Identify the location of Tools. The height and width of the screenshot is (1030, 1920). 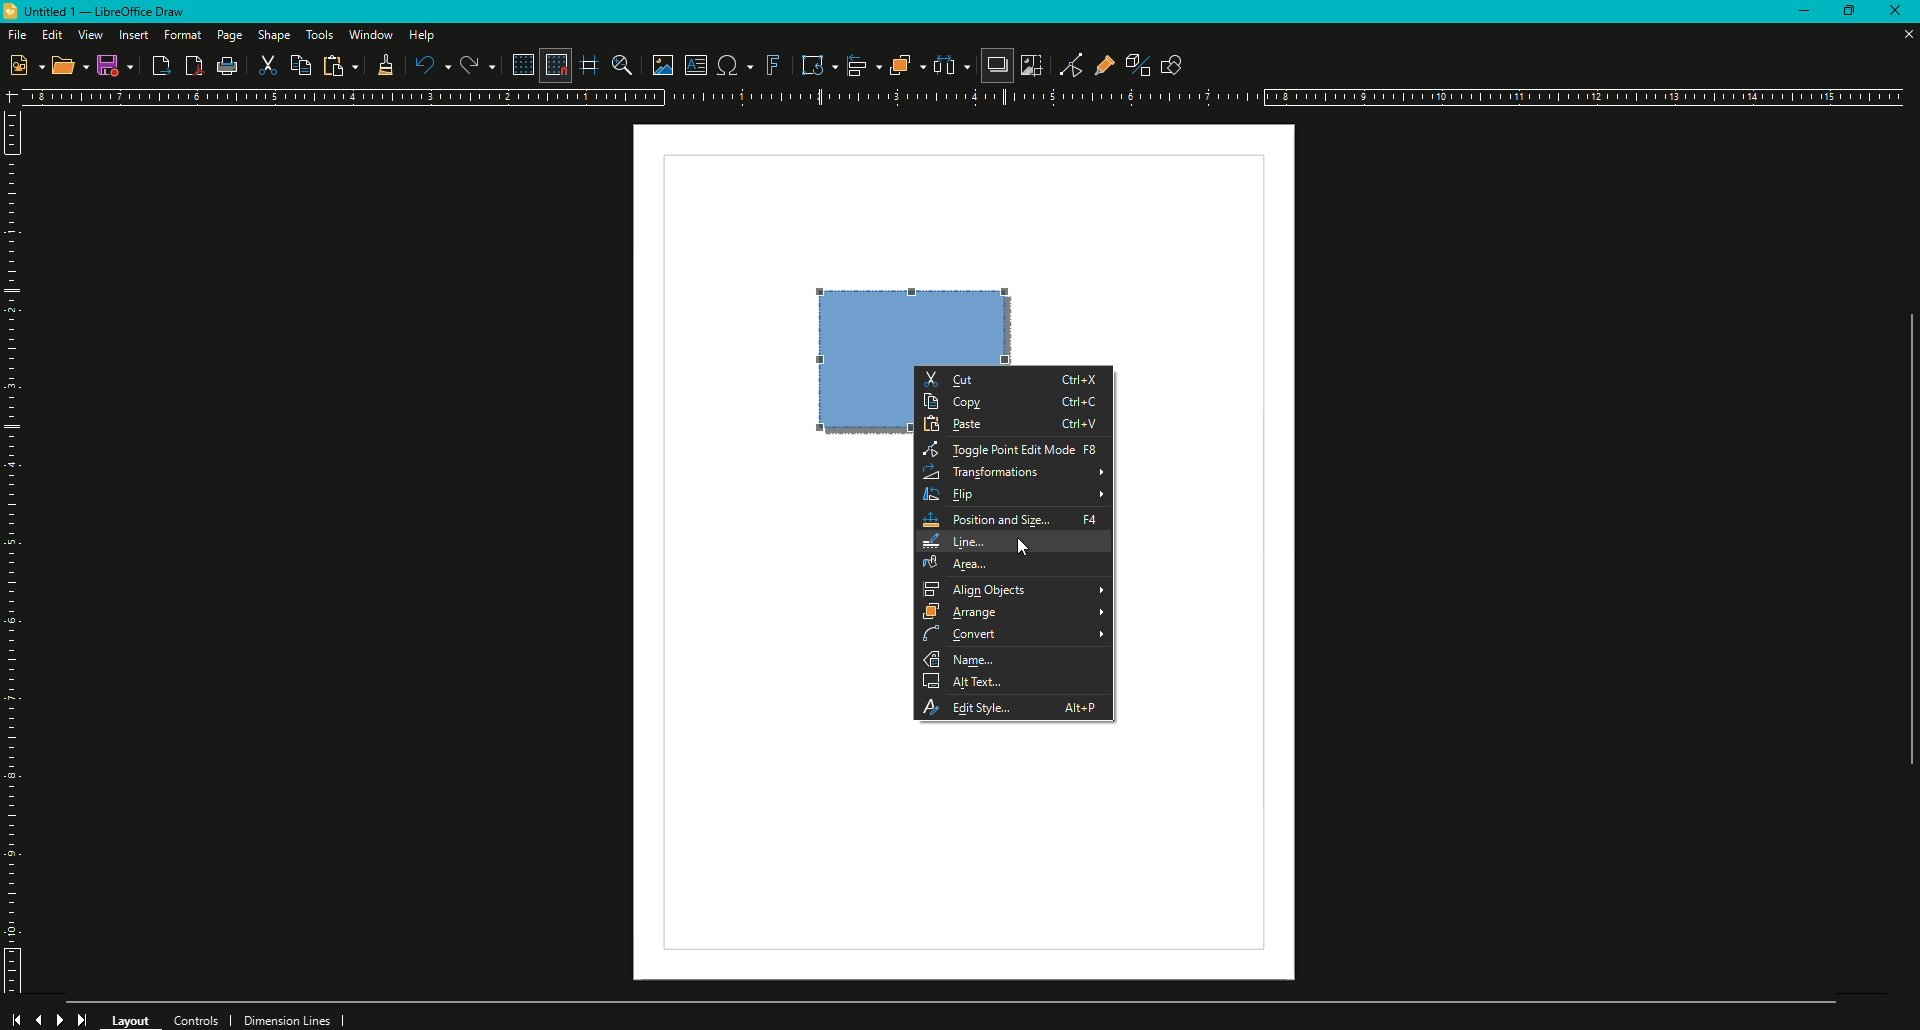
(319, 35).